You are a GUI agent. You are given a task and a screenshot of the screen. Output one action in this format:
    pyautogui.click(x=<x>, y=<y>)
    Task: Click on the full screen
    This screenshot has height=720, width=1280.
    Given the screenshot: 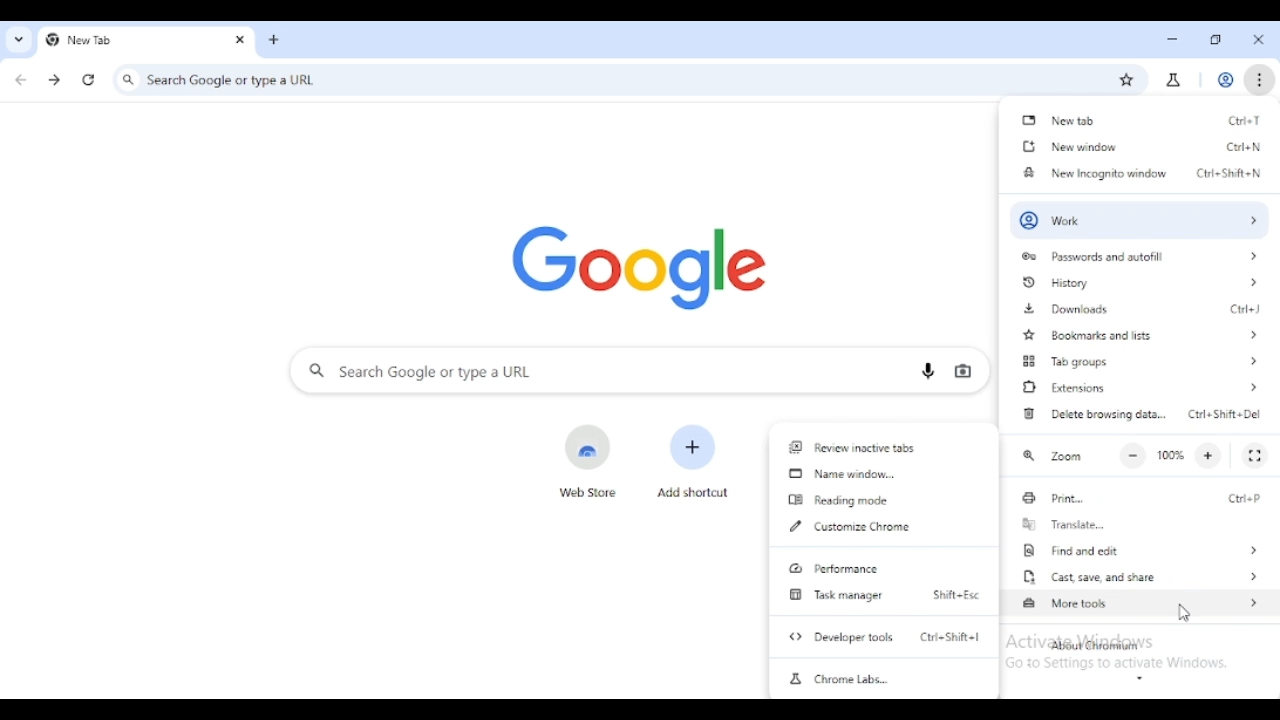 What is the action you would take?
    pyautogui.click(x=1254, y=456)
    